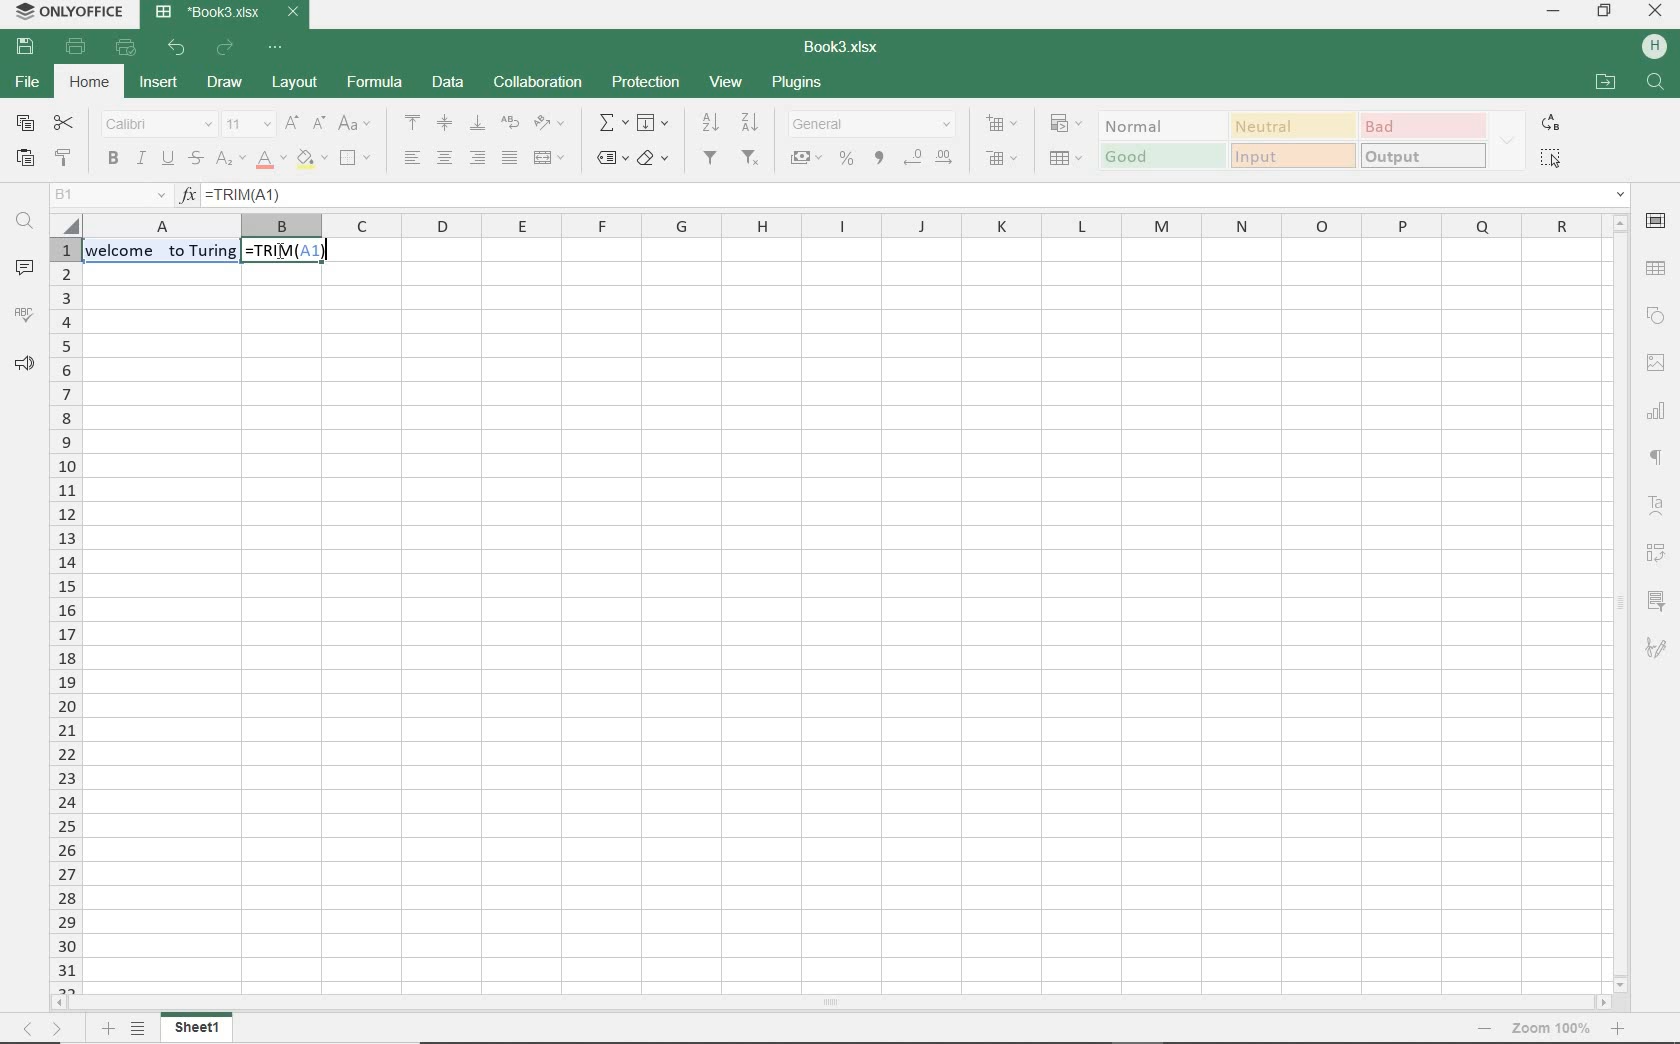 The width and height of the screenshot is (1680, 1044). Describe the element at coordinates (750, 122) in the screenshot. I see `sort descending` at that location.